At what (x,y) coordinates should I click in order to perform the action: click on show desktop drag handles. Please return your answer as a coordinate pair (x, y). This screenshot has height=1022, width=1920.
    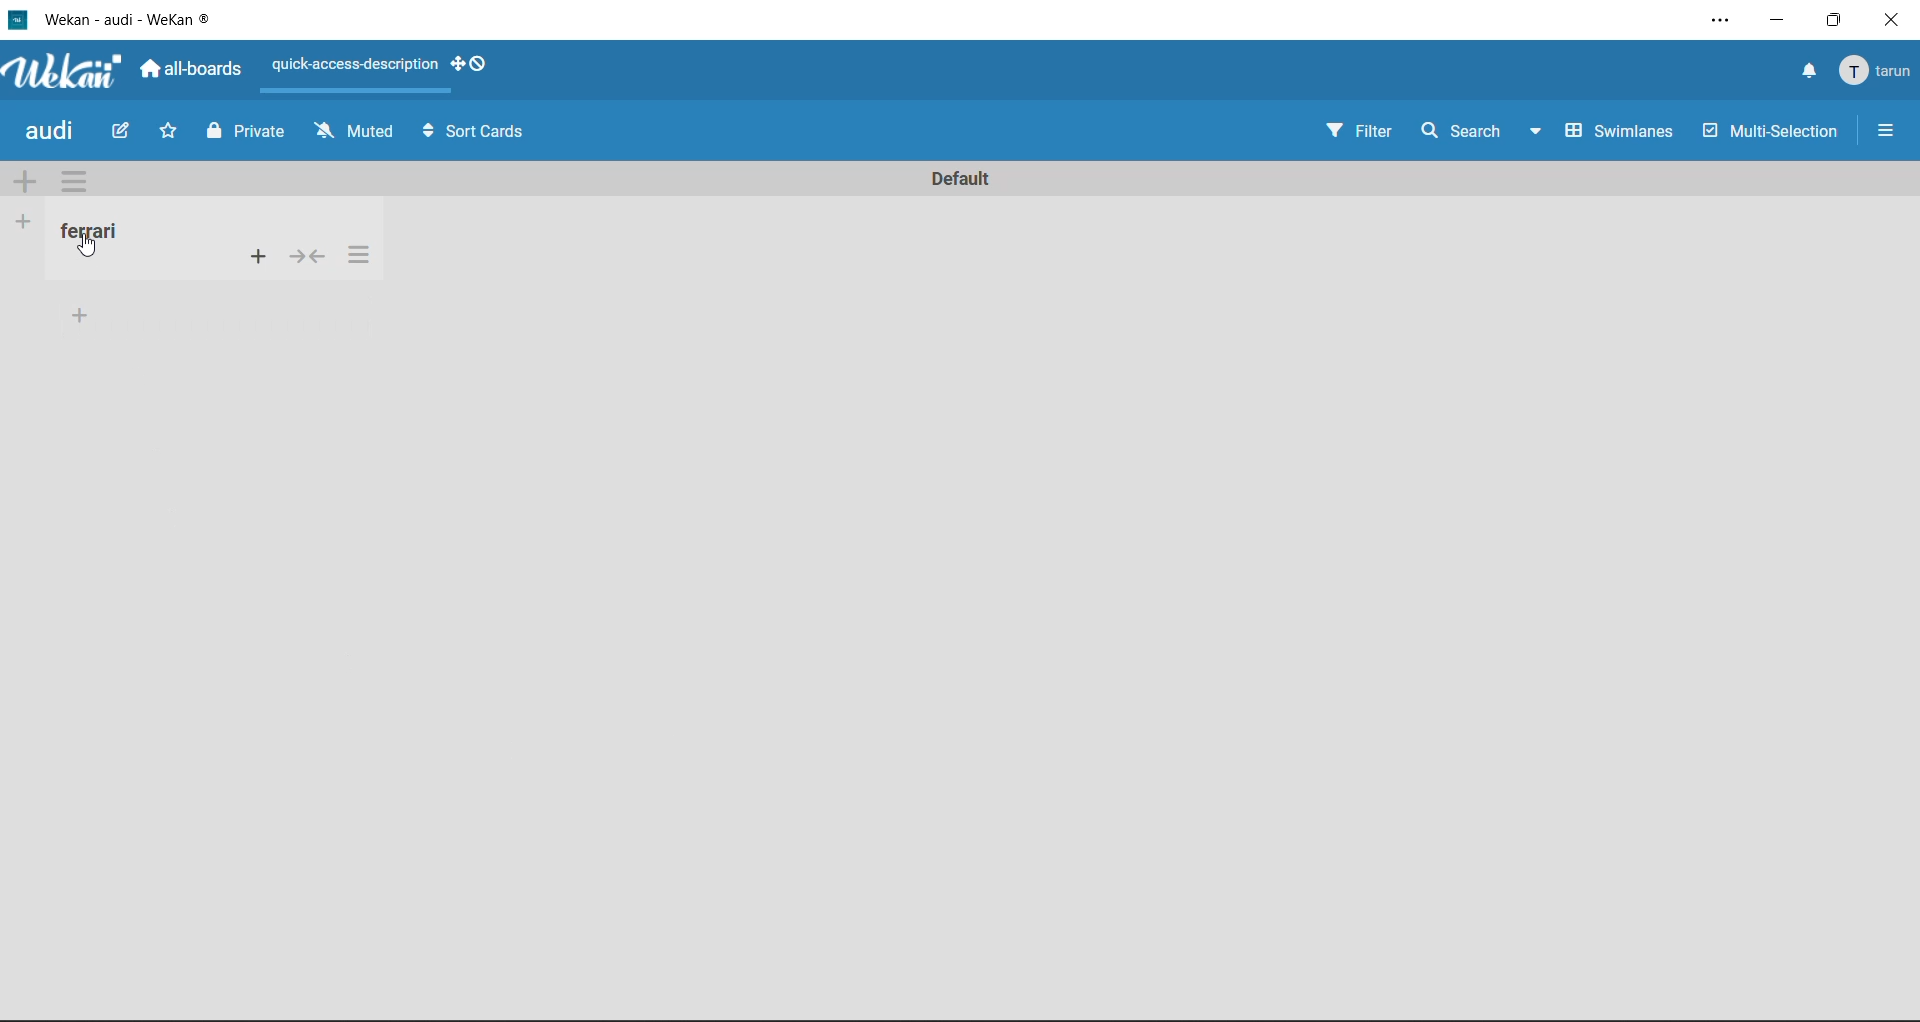
    Looking at the image, I should click on (474, 68).